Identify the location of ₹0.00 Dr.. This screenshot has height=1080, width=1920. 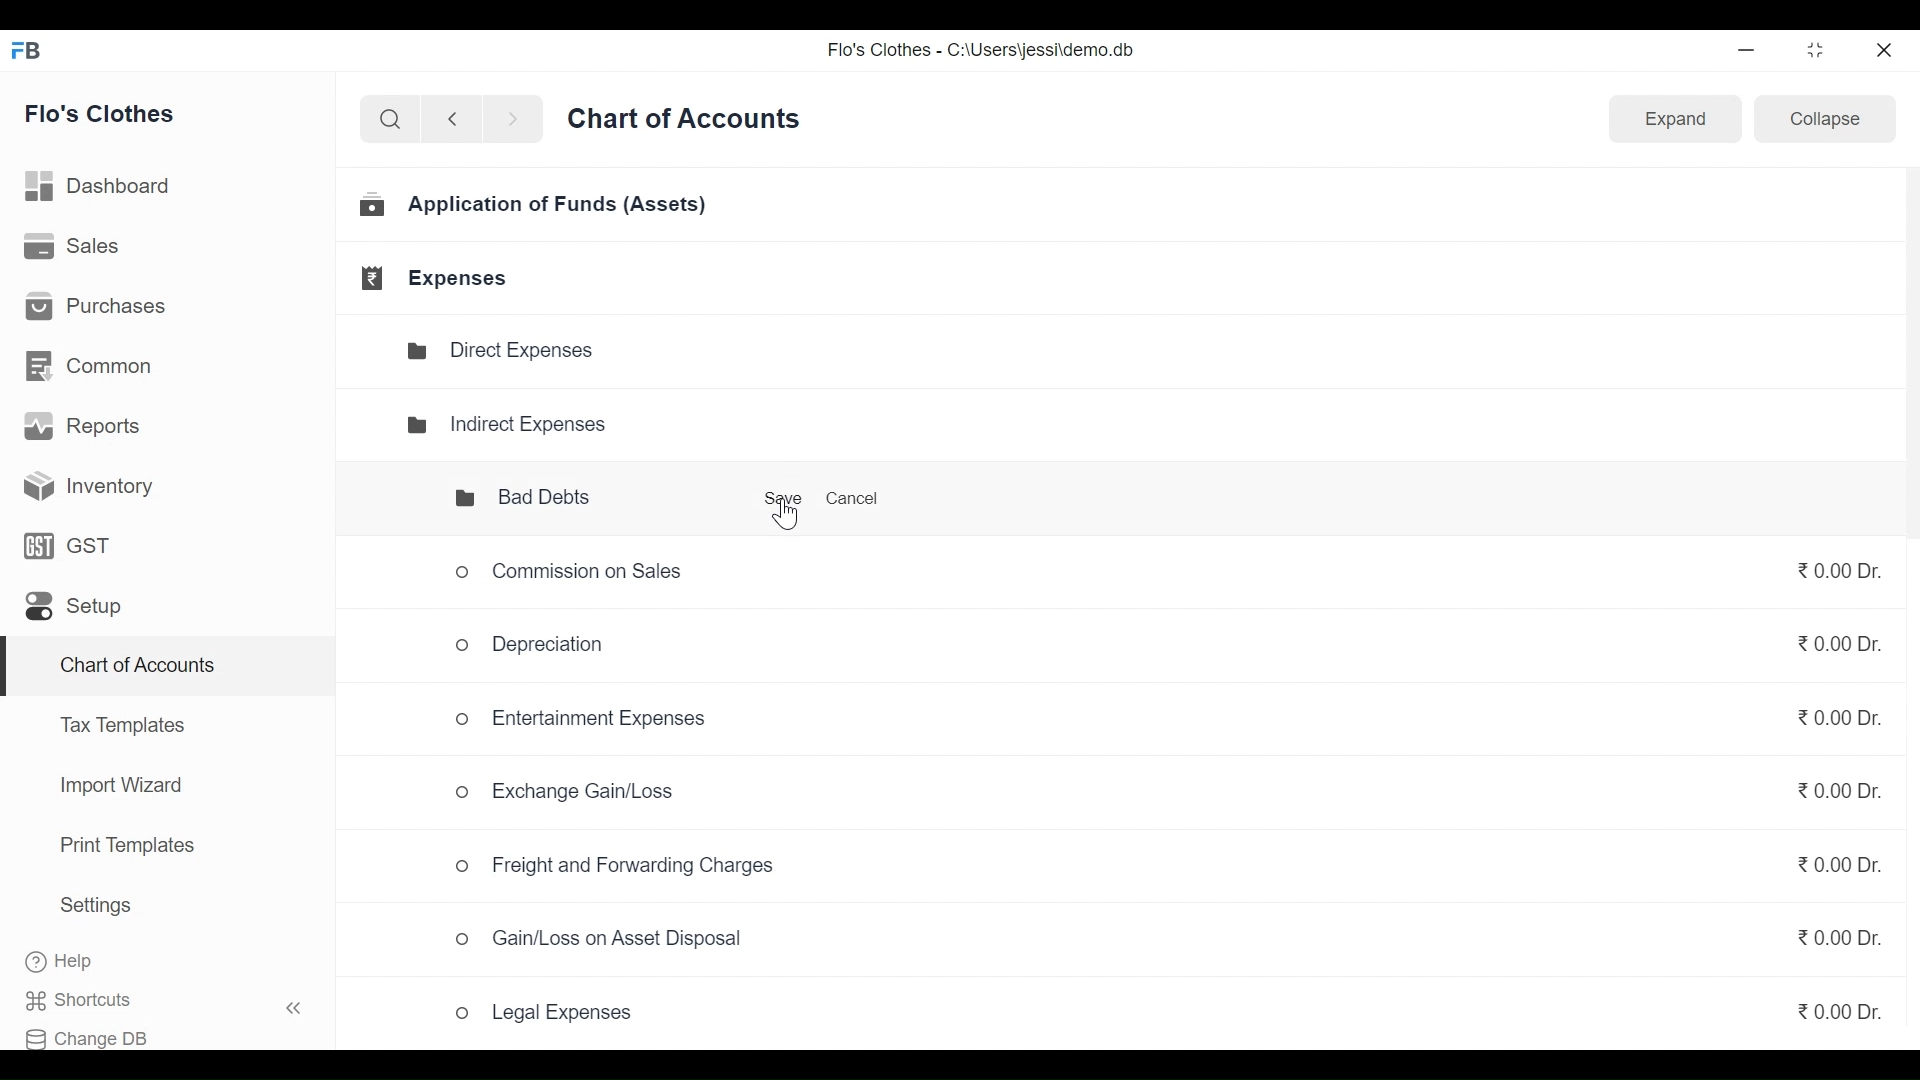
(1841, 719).